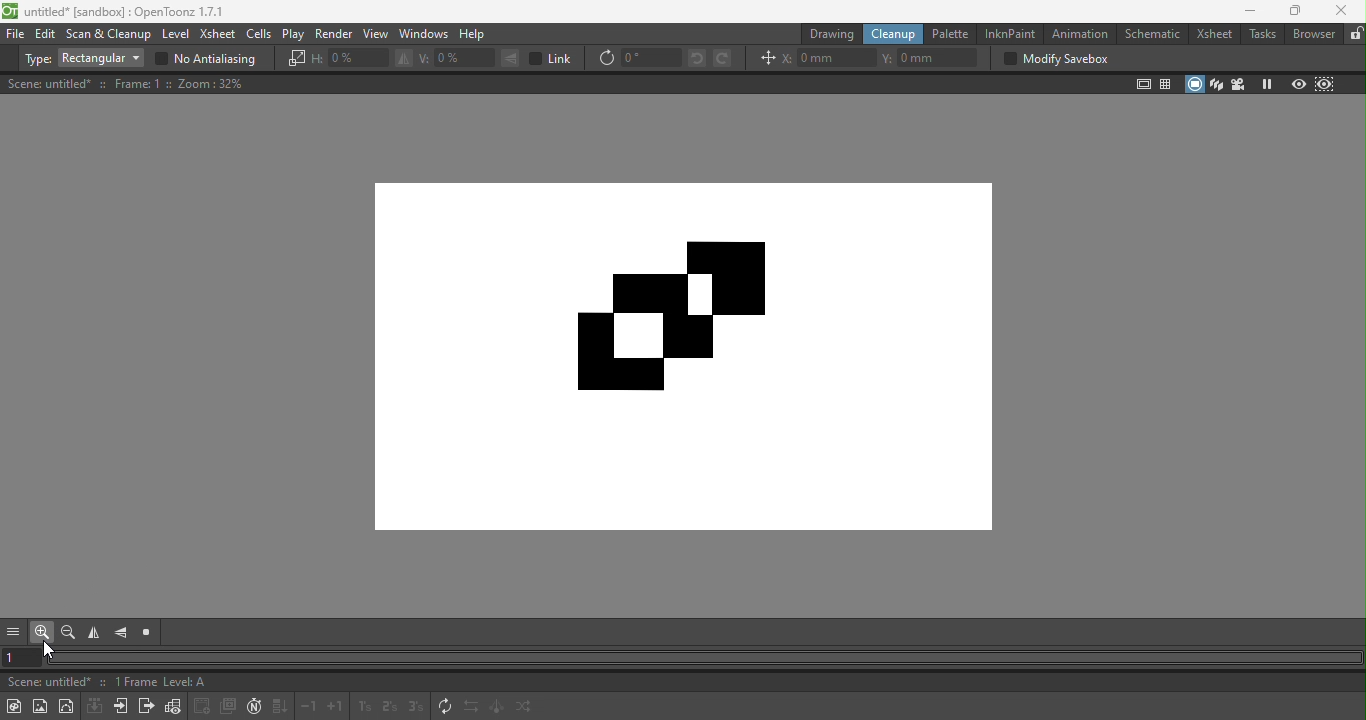 This screenshot has width=1366, height=720. I want to click on Minimize, so click(1251, 12).